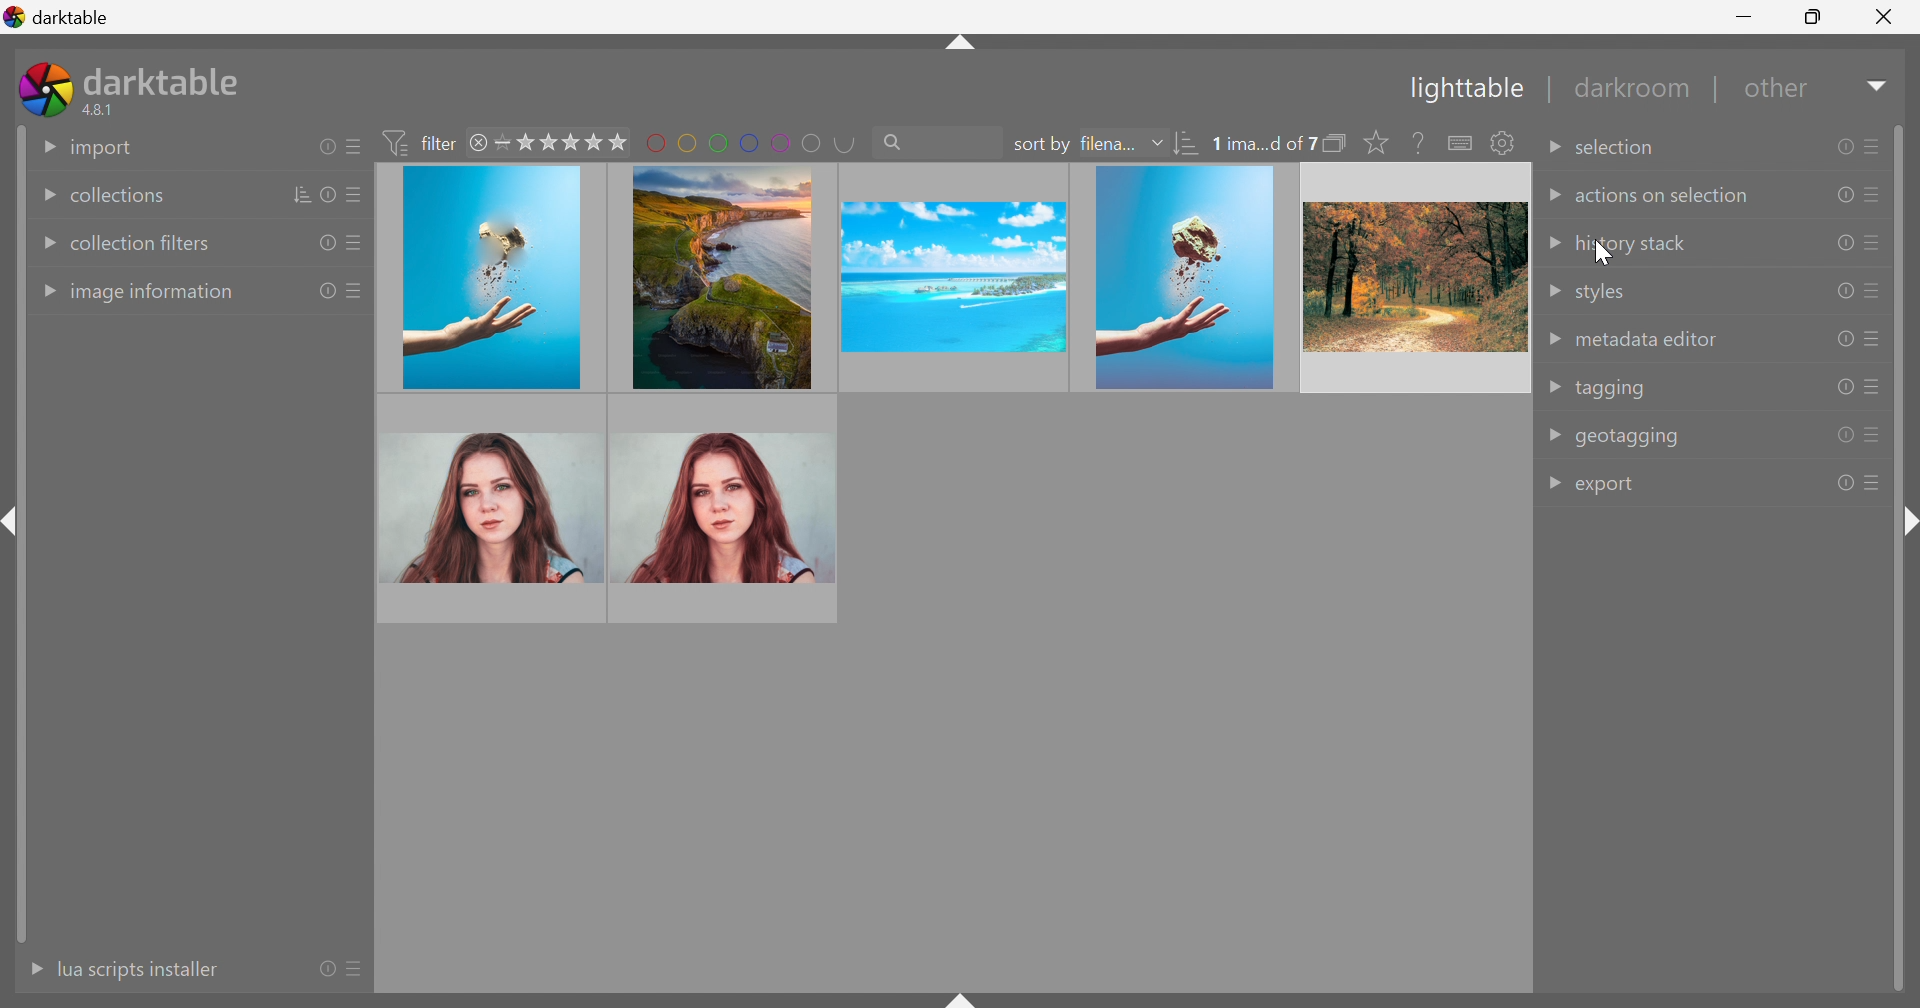 The width and height of the screenshot is (1920, 1008). What do you see at coordinates (1610, 485) in the screenshot?
I see `export` at bounding box center [1610, 485].